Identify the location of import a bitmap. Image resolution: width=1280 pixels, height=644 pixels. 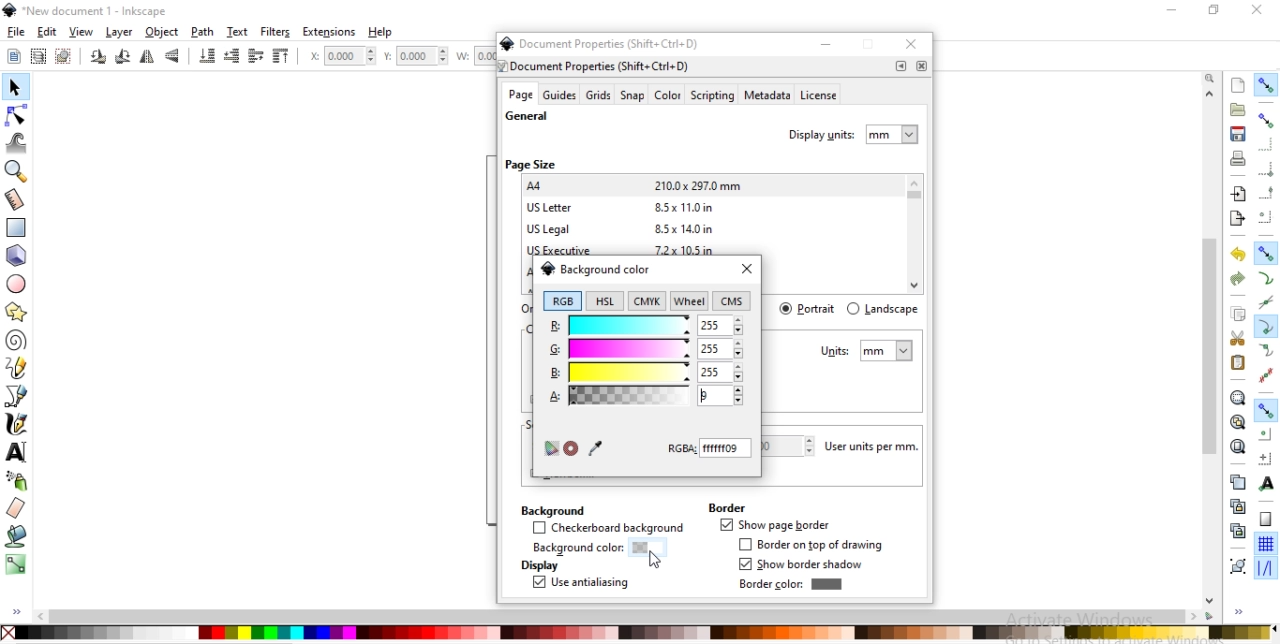
(1239, 194).